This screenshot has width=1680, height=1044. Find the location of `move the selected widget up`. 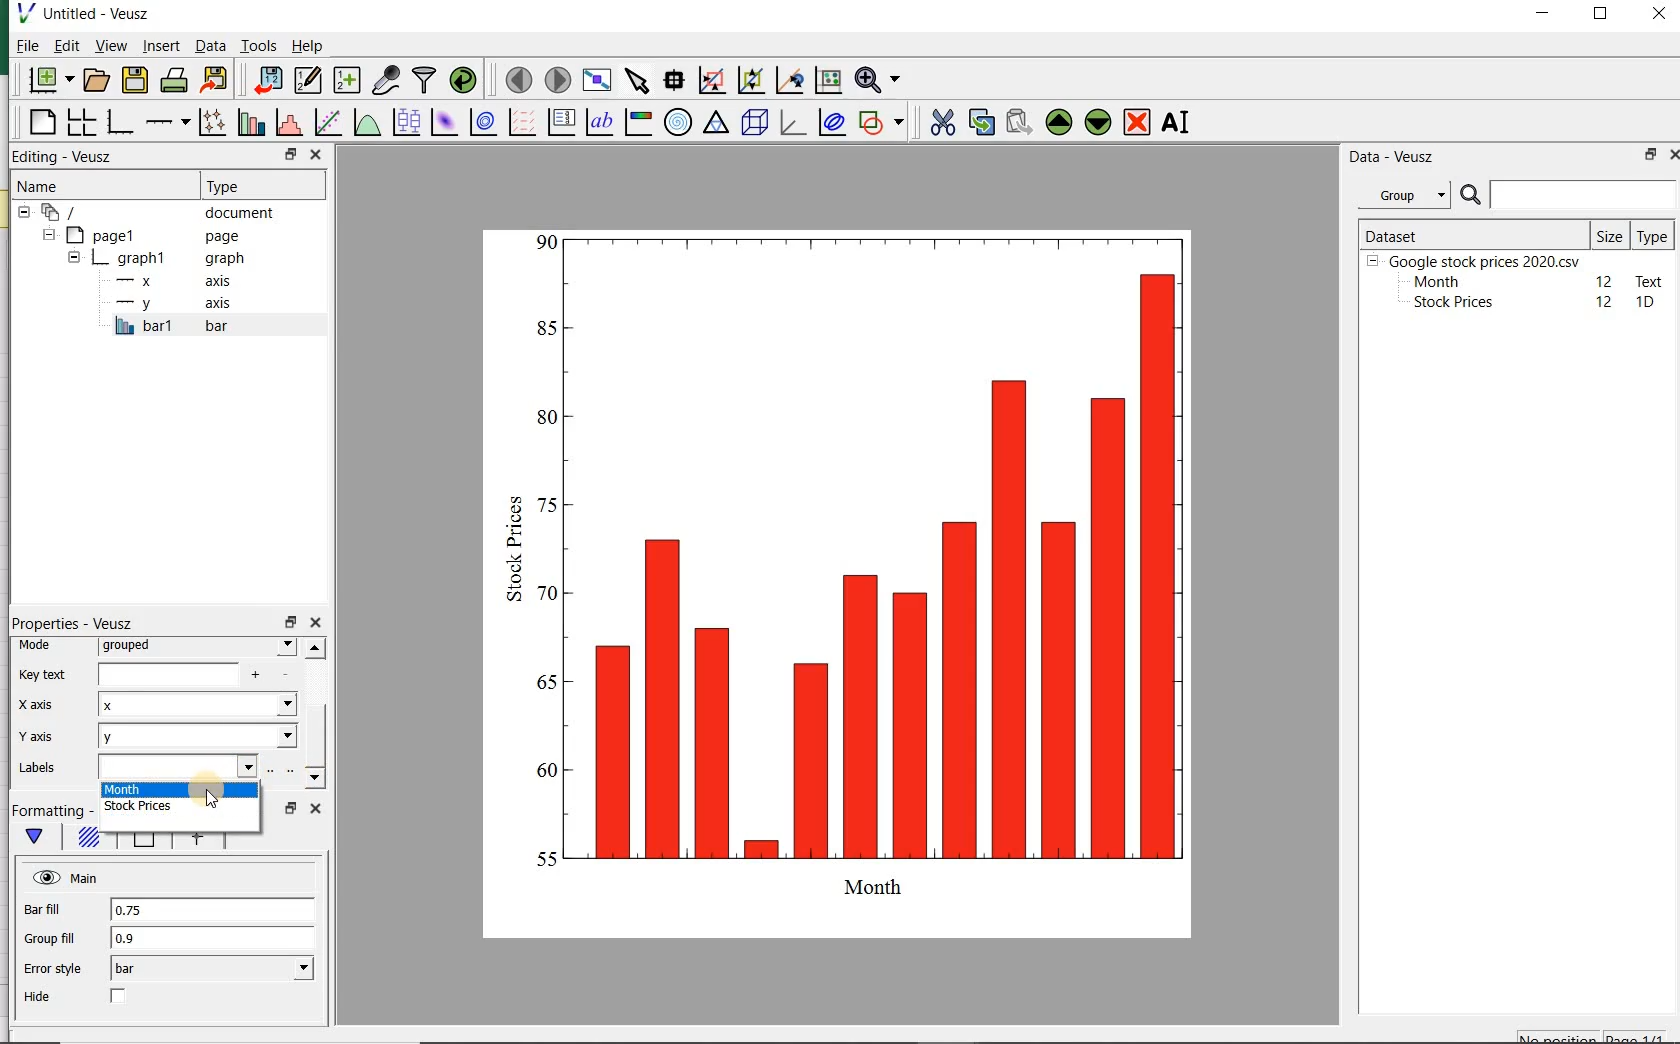

move the selected widget up is located at coordinates (1059, 122).